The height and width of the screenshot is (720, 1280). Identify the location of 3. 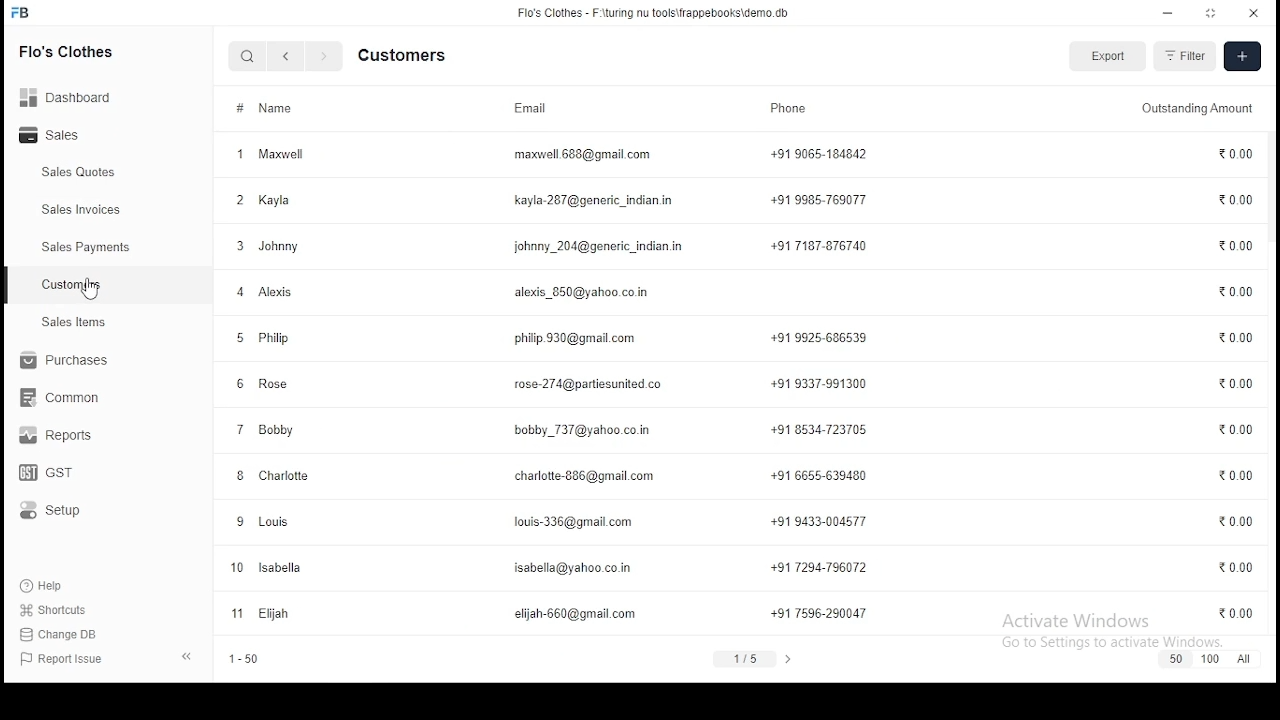
(240, 246).